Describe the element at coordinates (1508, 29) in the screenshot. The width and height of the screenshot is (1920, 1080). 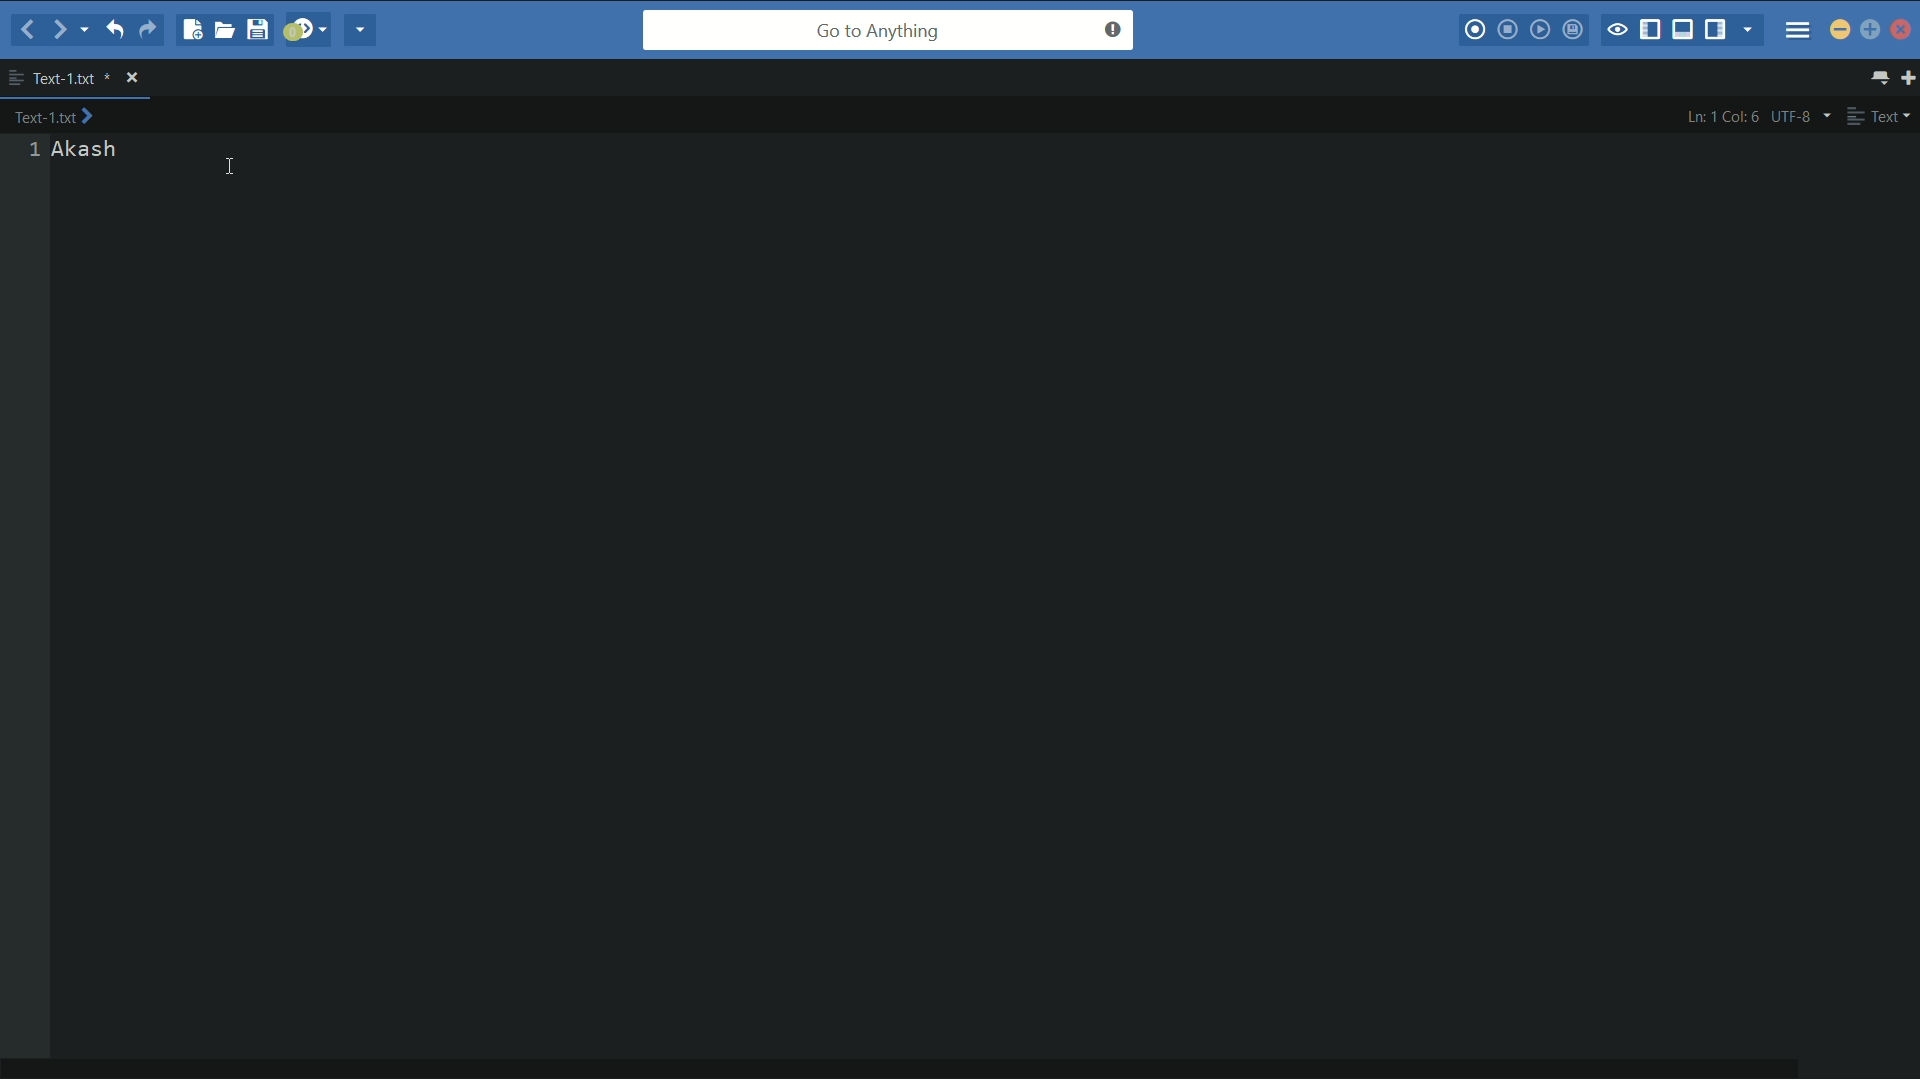
I see `stop macro` at that location.